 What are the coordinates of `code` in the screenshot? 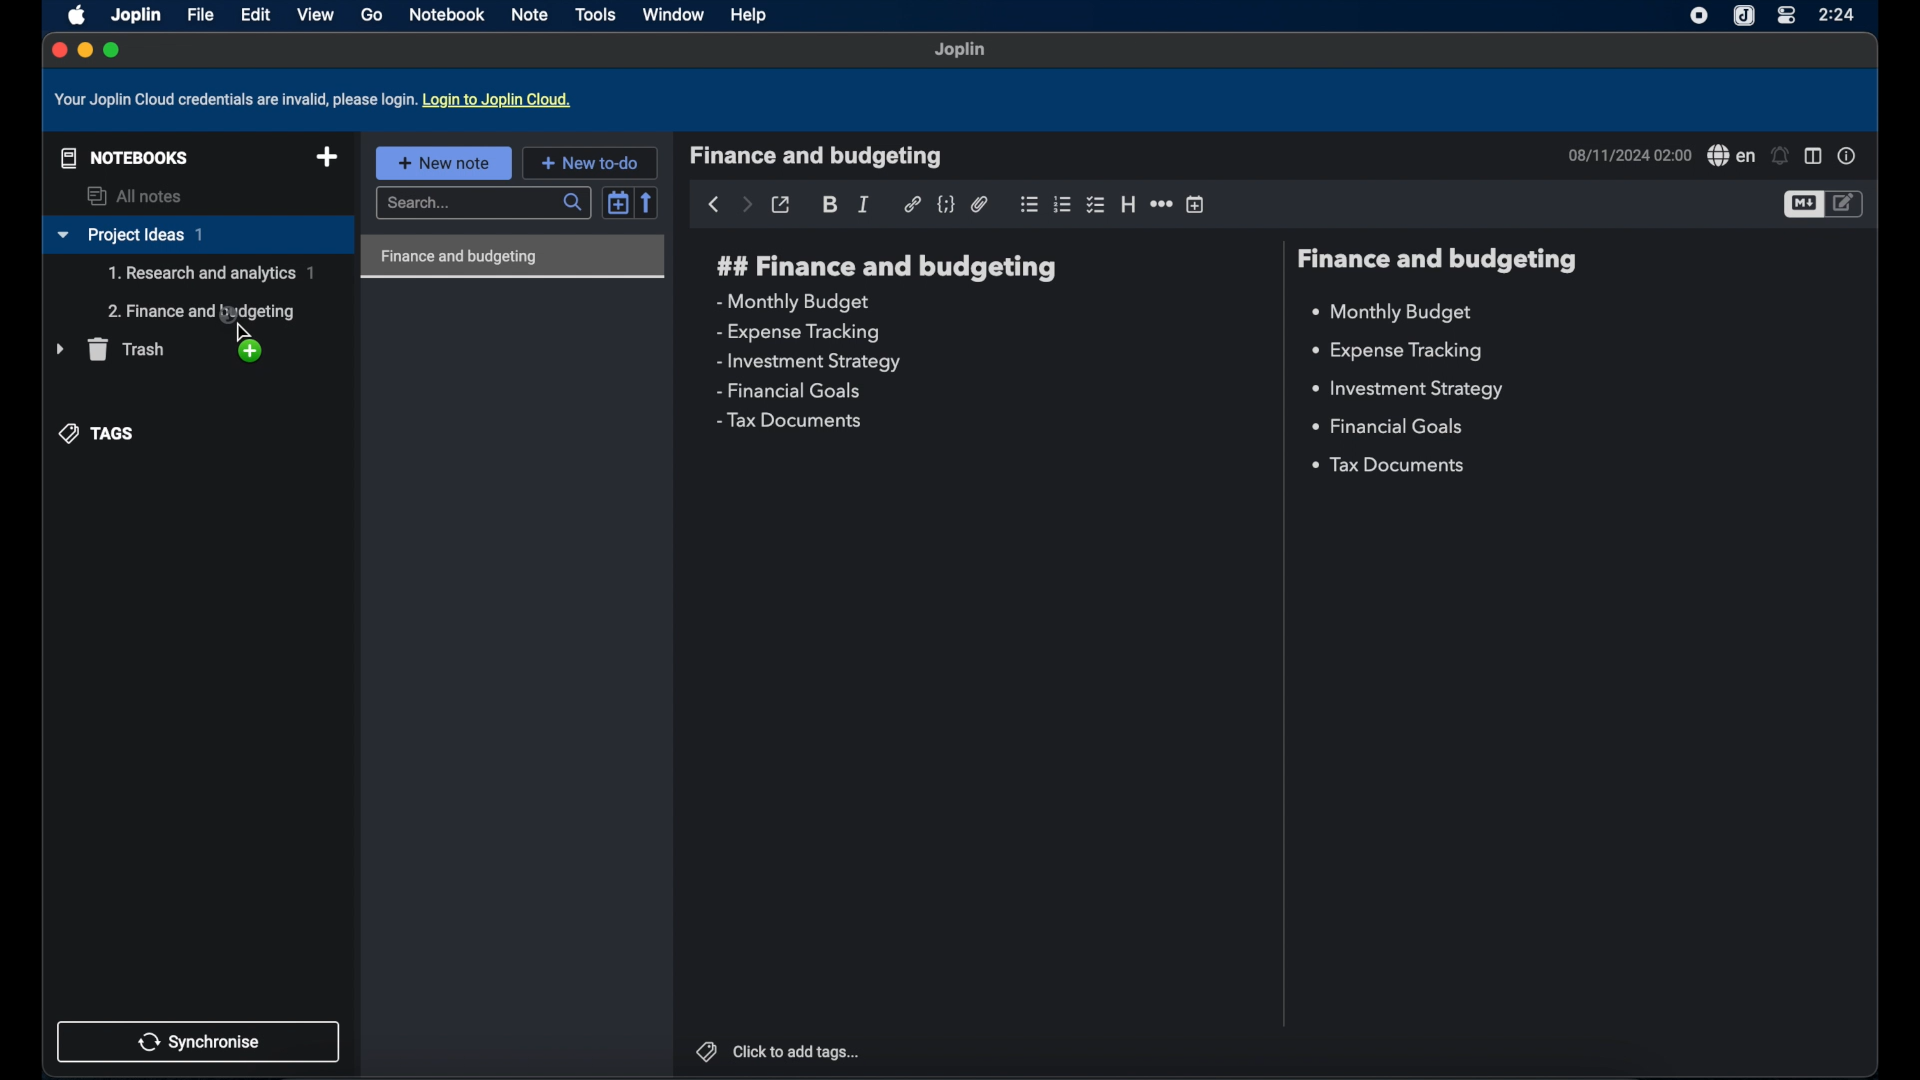 It's located at (947, 205).